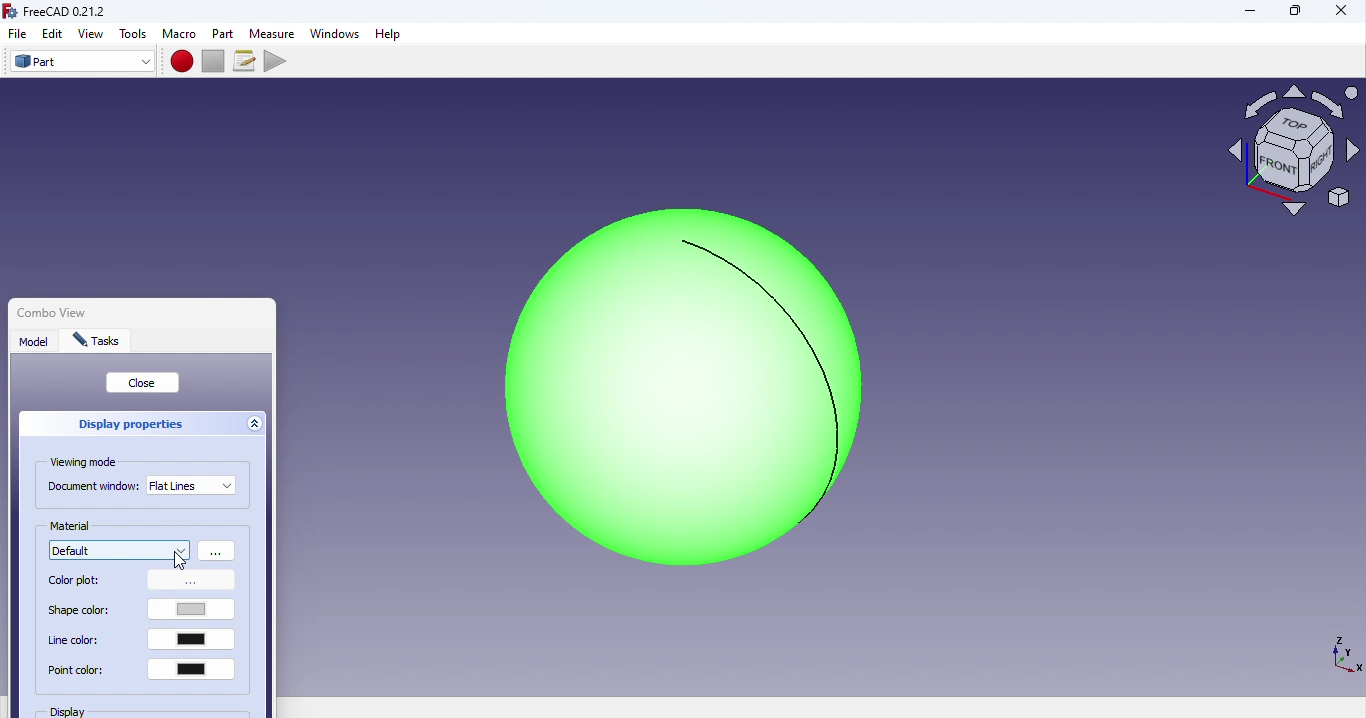 This screenshot has height=718, width=1366. Describe the element at coordinates (247, 61) in the screenshot. I see `Macros` at that location.